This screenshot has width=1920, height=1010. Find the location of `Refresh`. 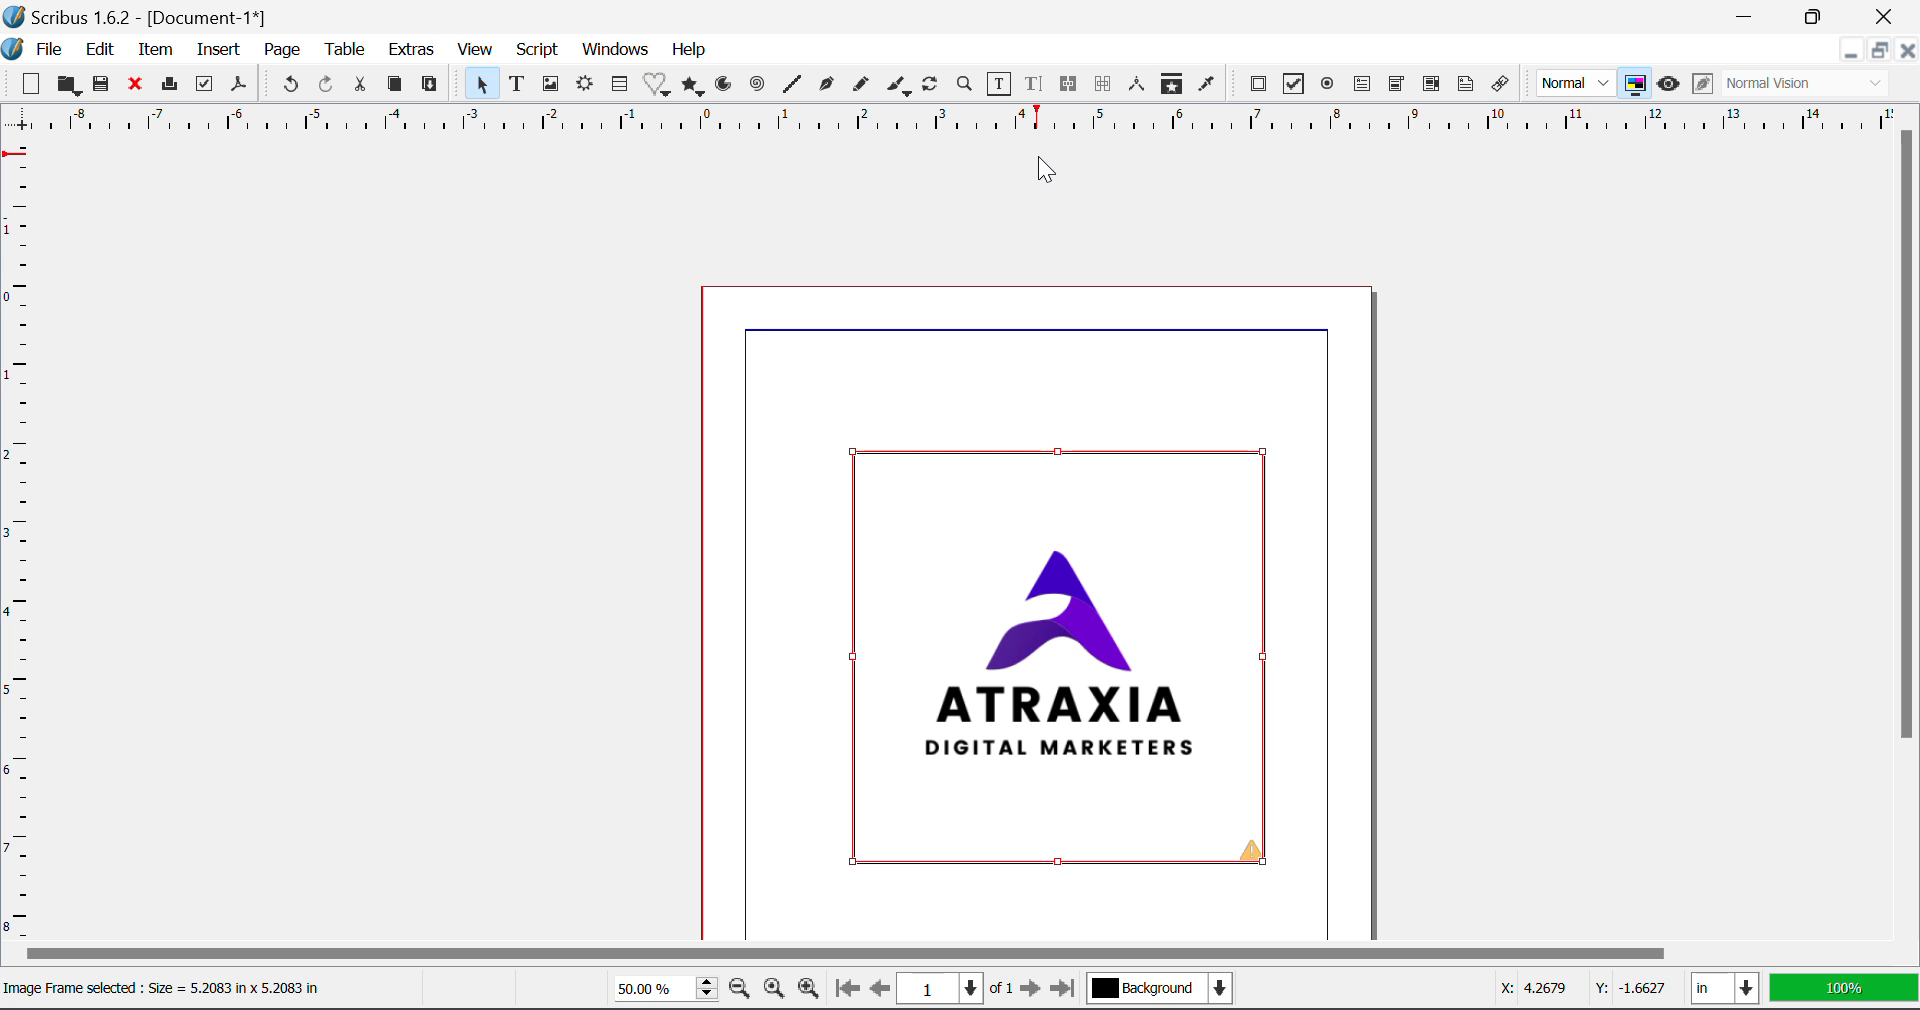

Refresh is located at coordinates (934, 87).